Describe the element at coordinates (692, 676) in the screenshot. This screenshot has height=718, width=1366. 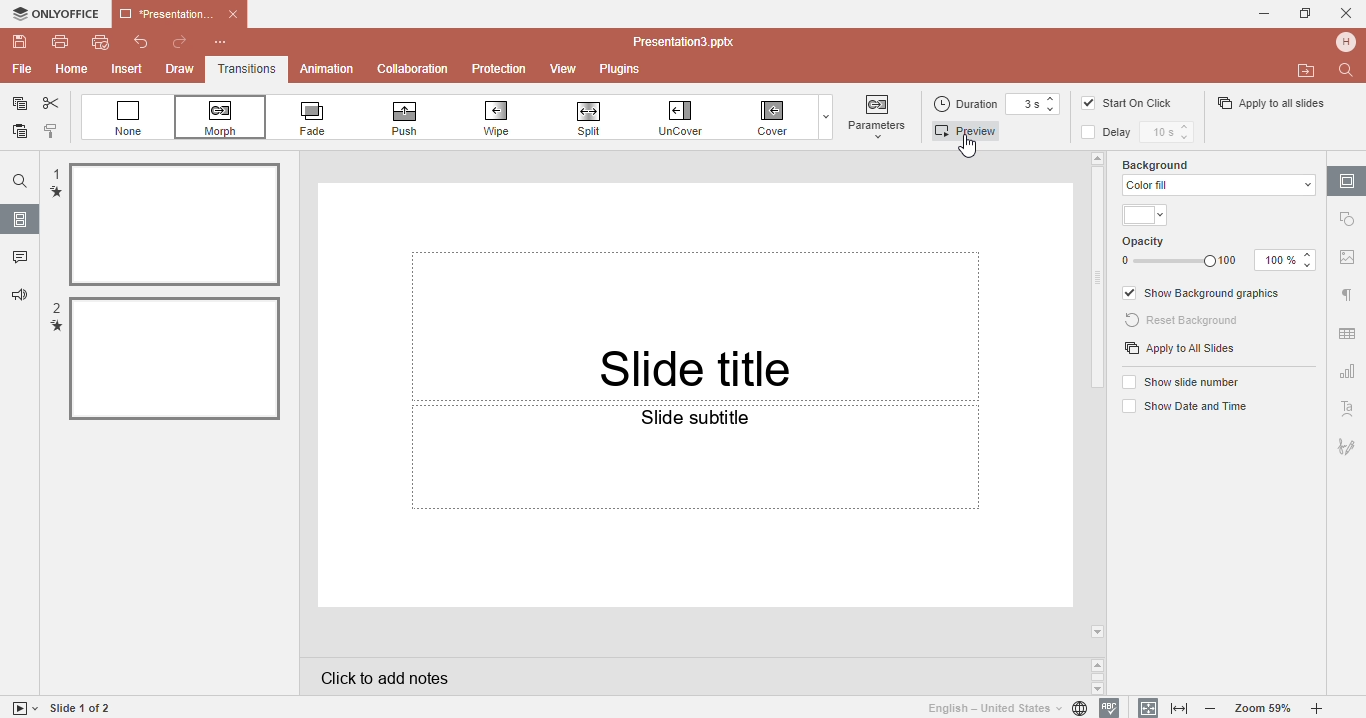
I see `Click to add notes` at that location.